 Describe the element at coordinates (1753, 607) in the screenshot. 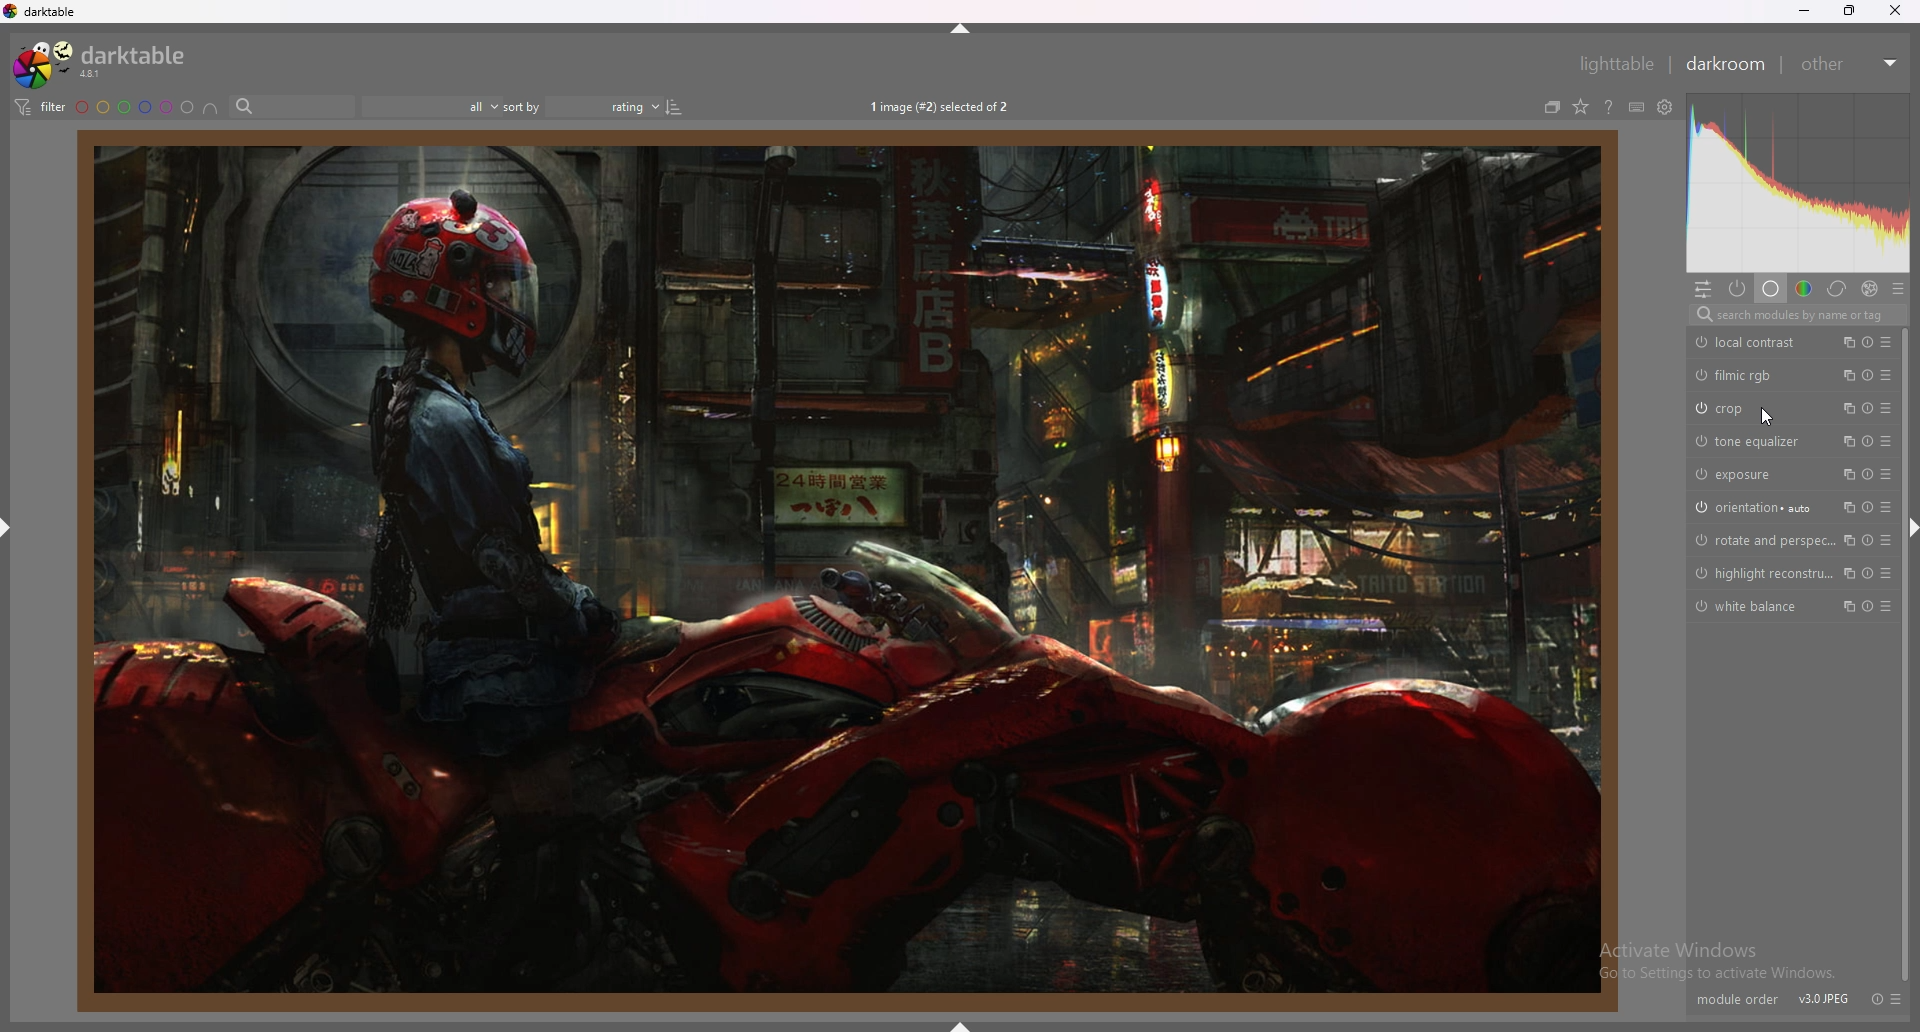

I see `white balance` at that location.